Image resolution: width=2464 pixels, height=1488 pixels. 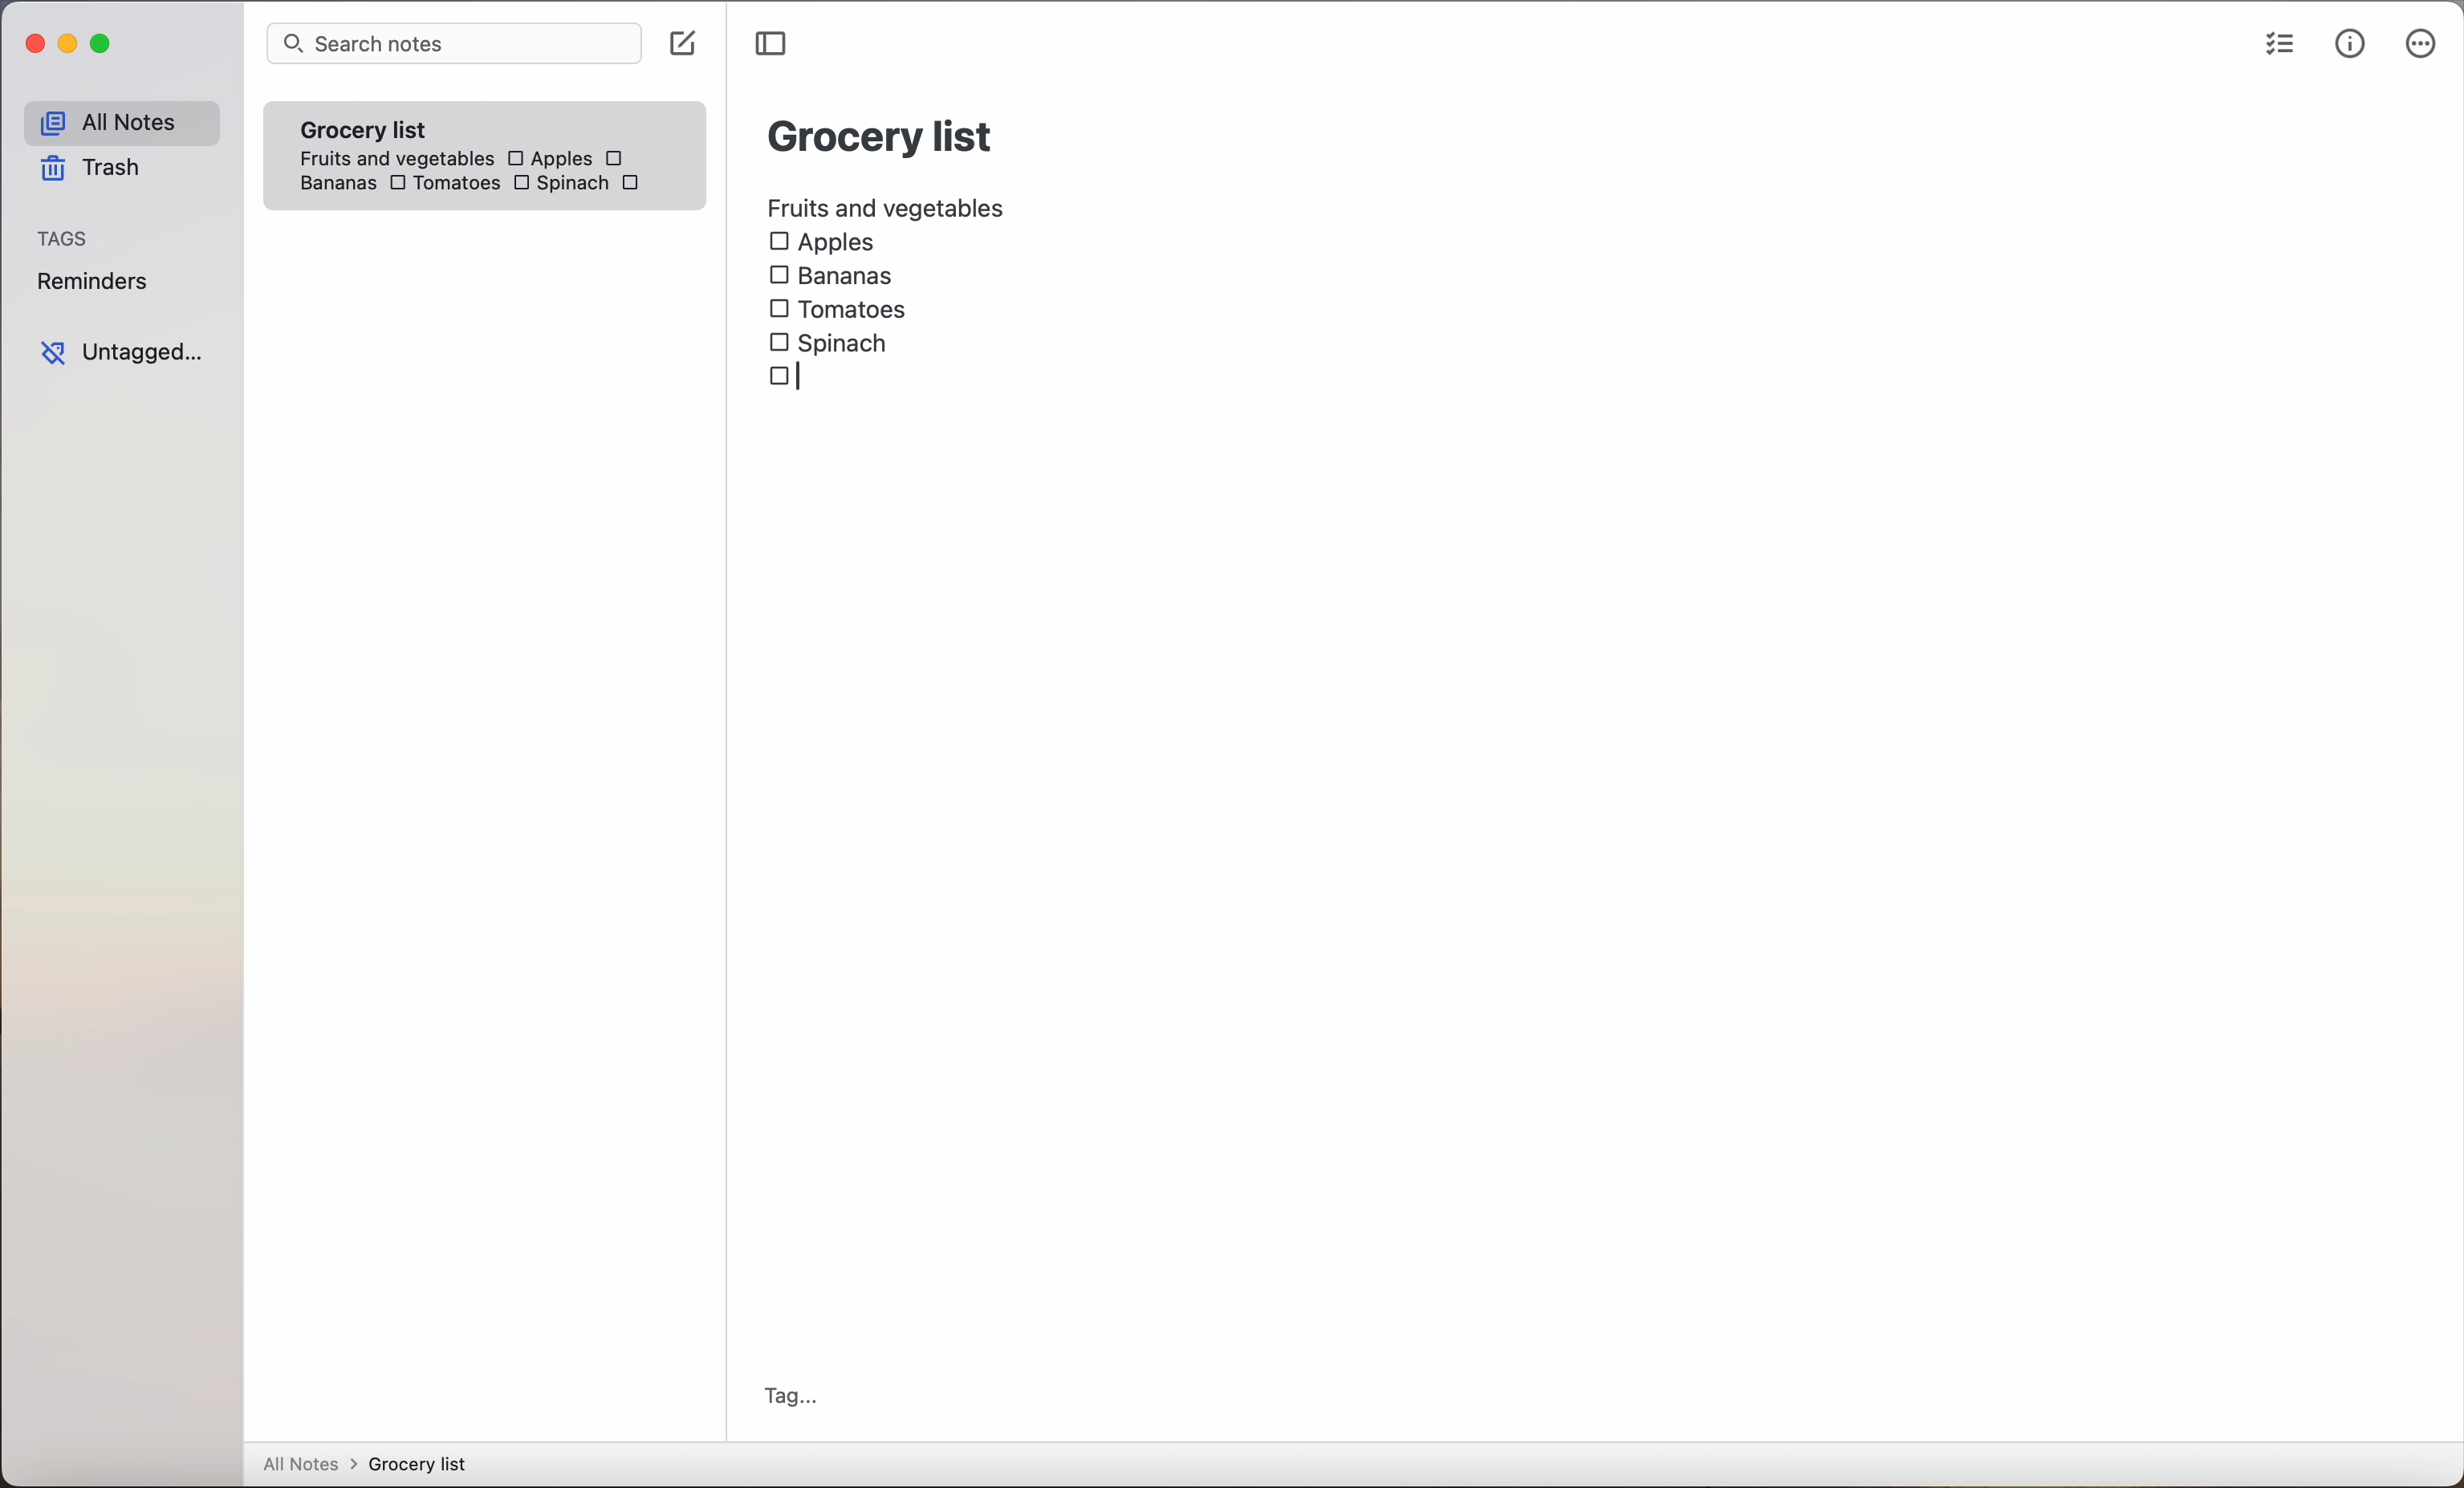 I want to click on close Simplenote, so click(x=34, y=45).